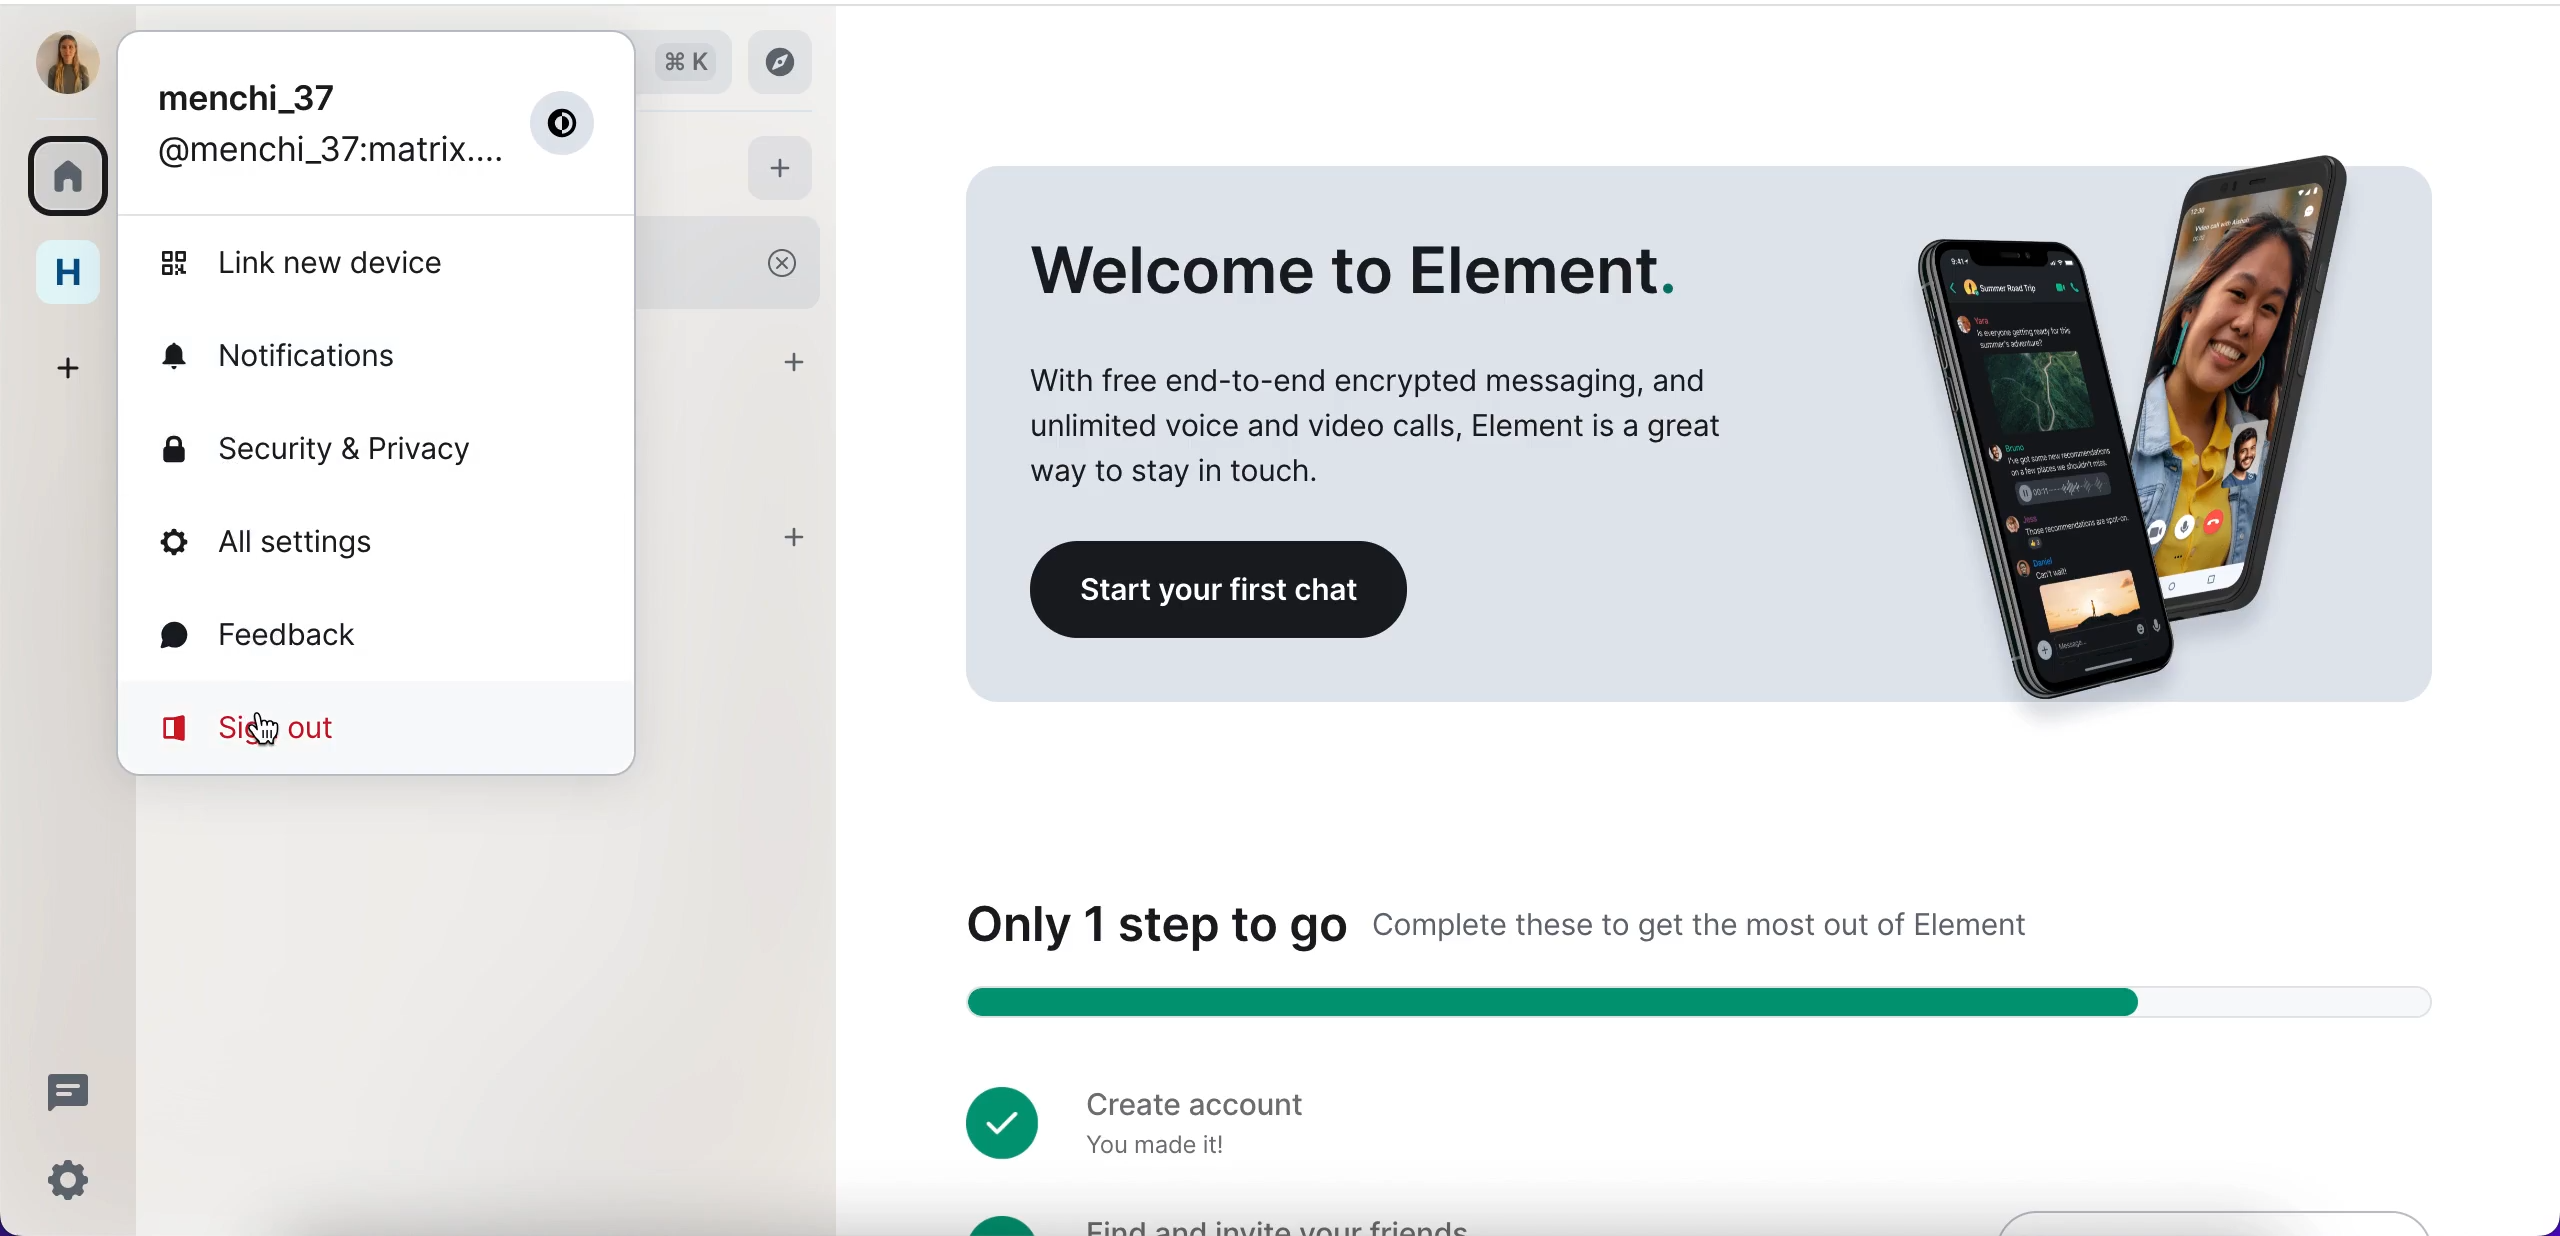 The height and width of the screenshot is (1236, 2560). What do you see at coordinates (64, 1179) in the screenshot?
I see `quick settings` at bounding box center [64, 1179].